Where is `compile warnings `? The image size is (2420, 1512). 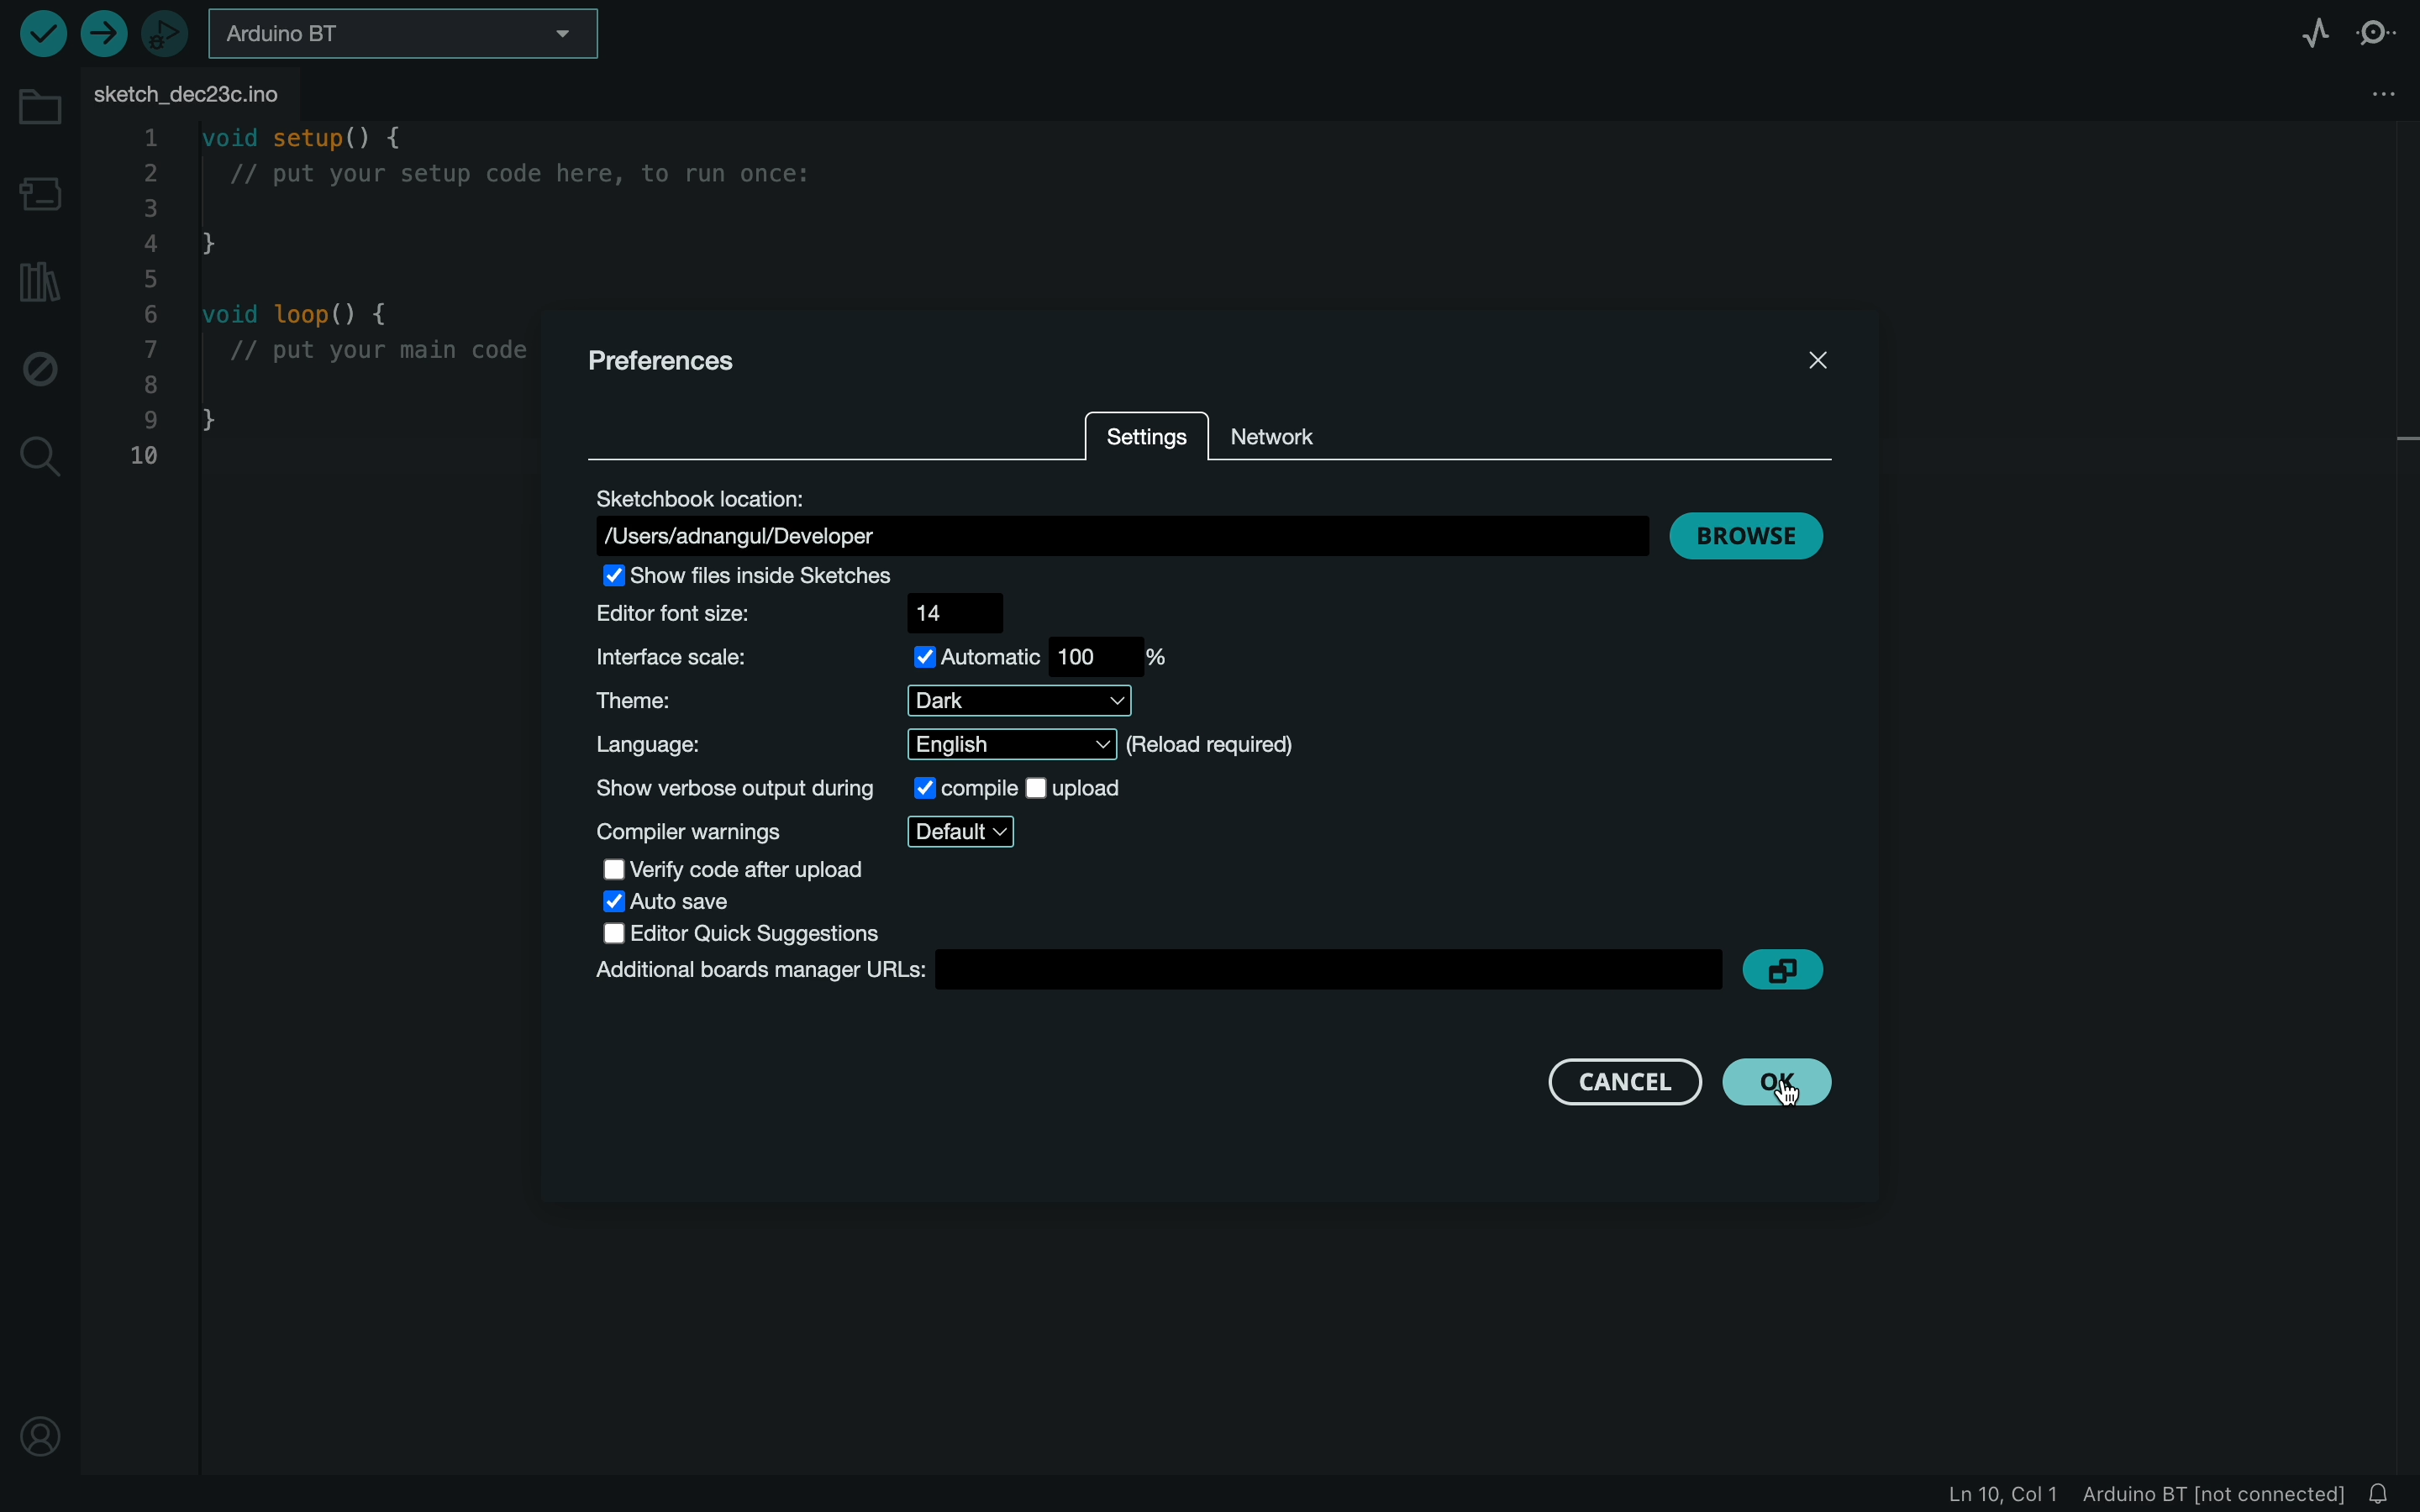
compile warnings  is located at coordinates (798, 832).